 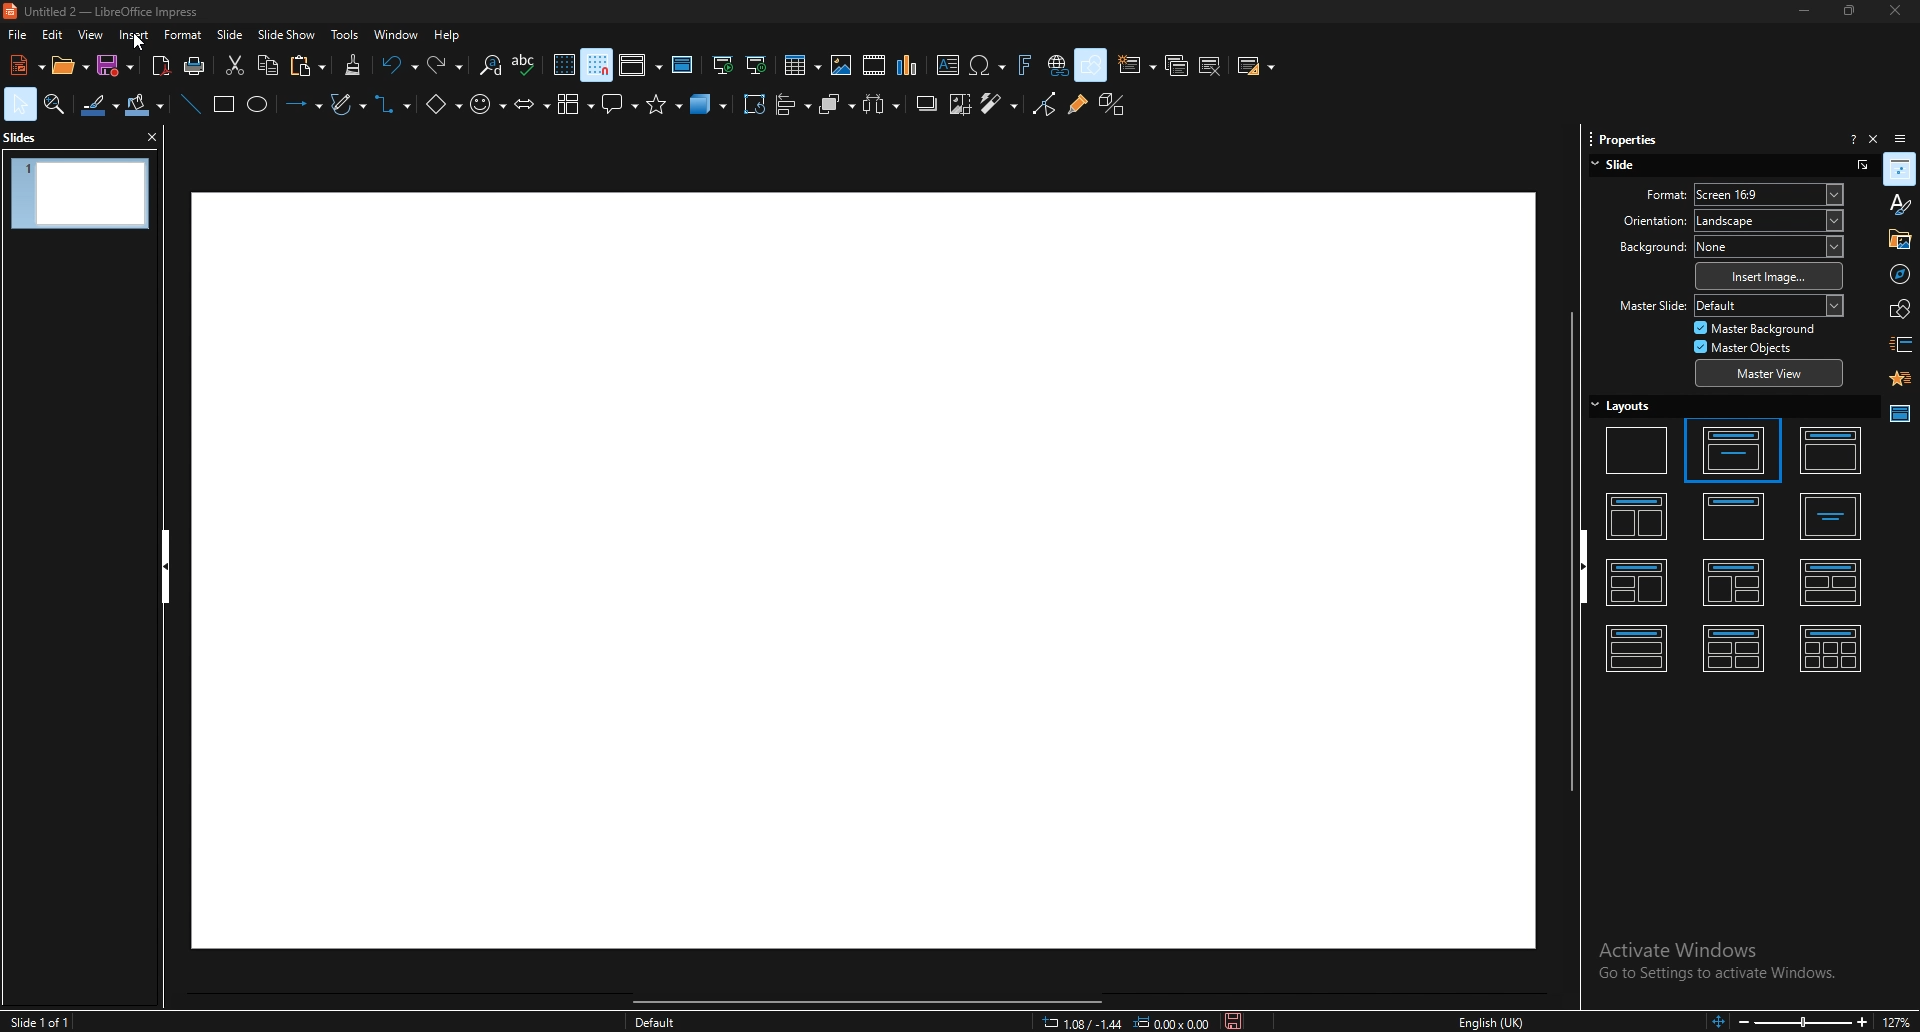 What do you see at coordinates (288, 34) in the screenshot?
I see `slide show` at bounding box center [288, 34].